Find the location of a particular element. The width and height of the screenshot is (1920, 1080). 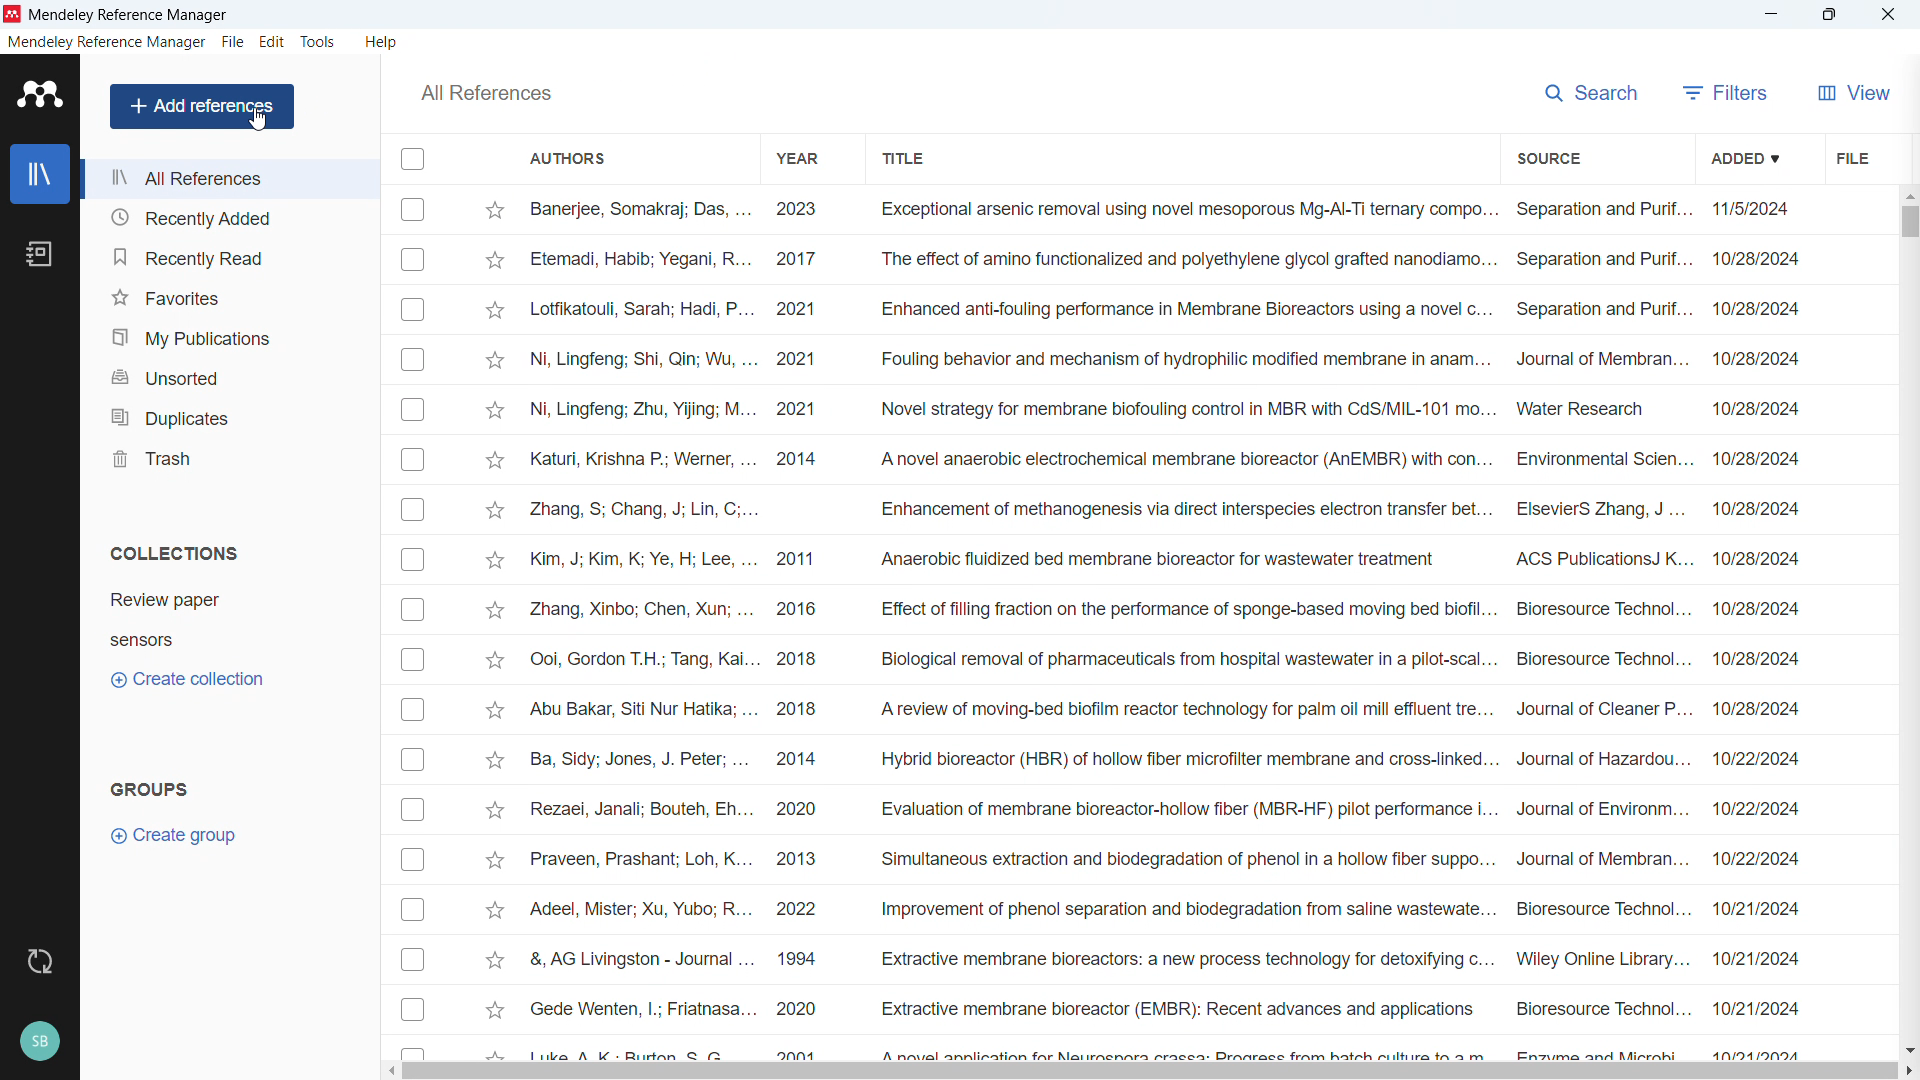

Collection 2  is located at coordinates (232, 639).